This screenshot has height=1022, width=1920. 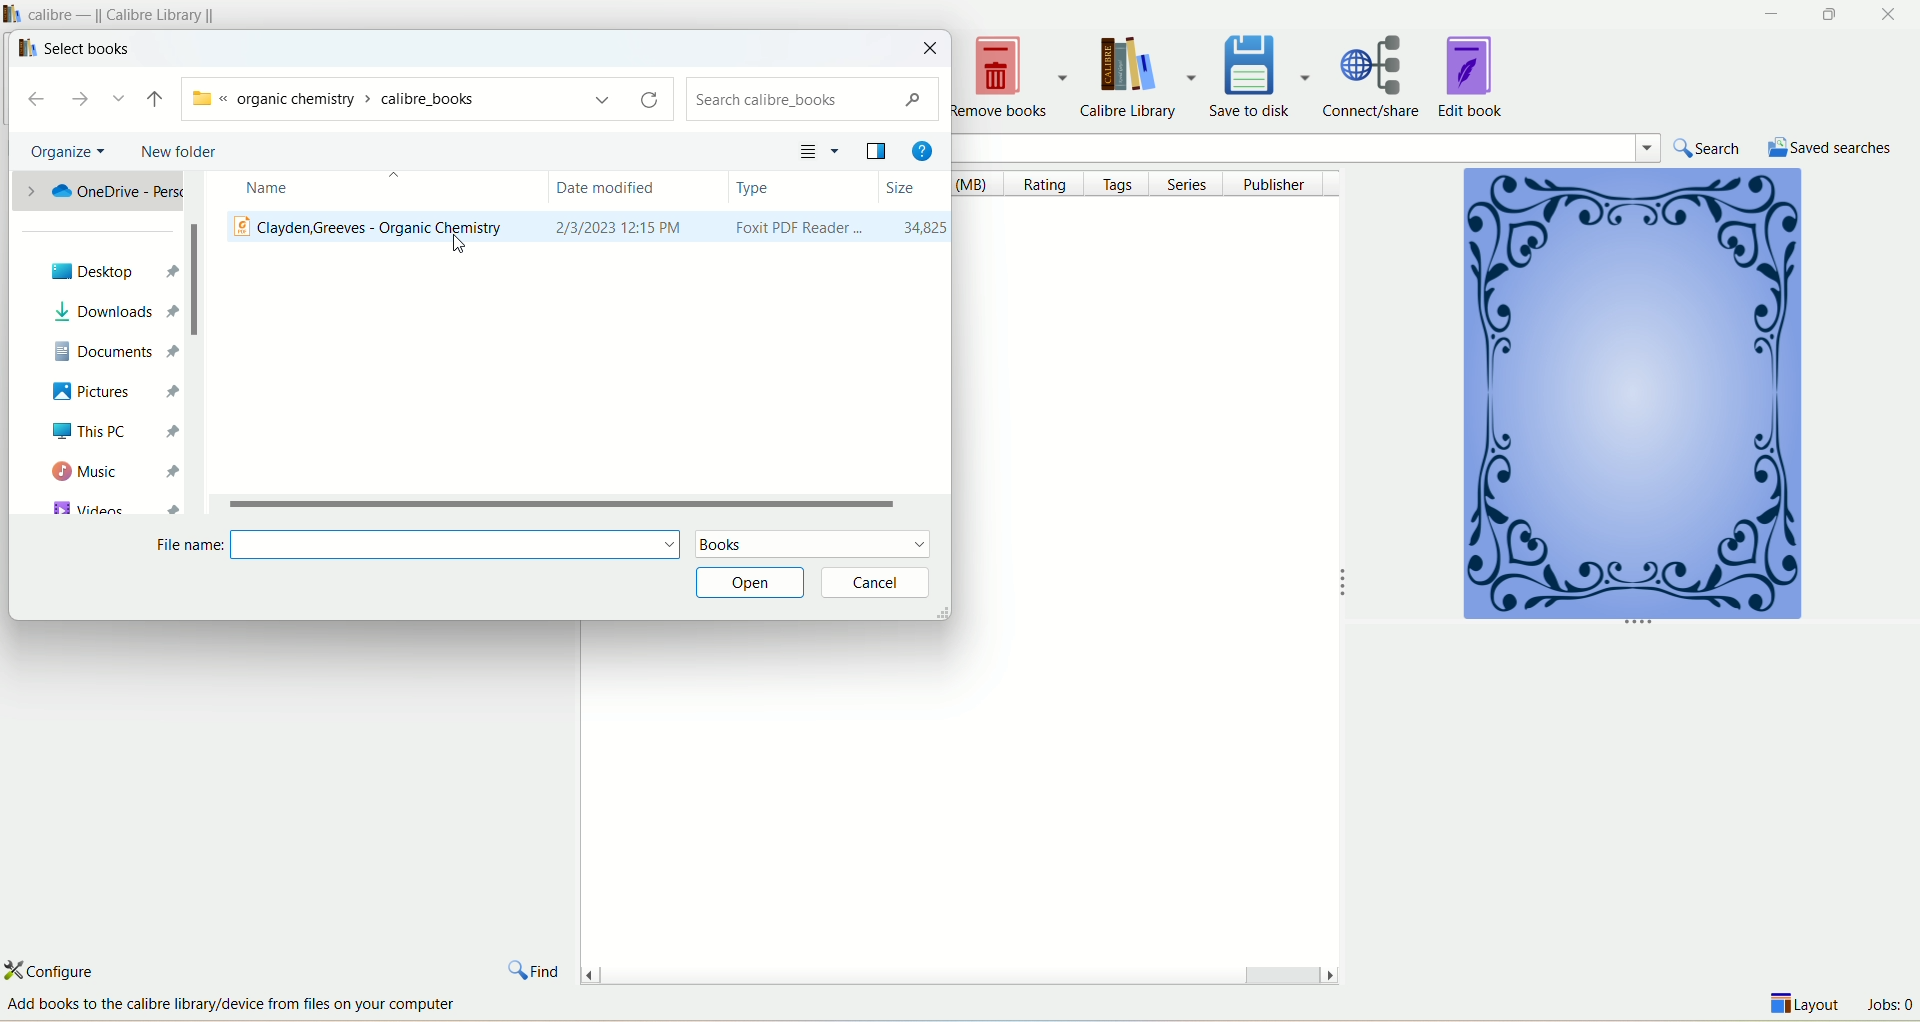 I want to click on calibre, so click(x=128, y=13).